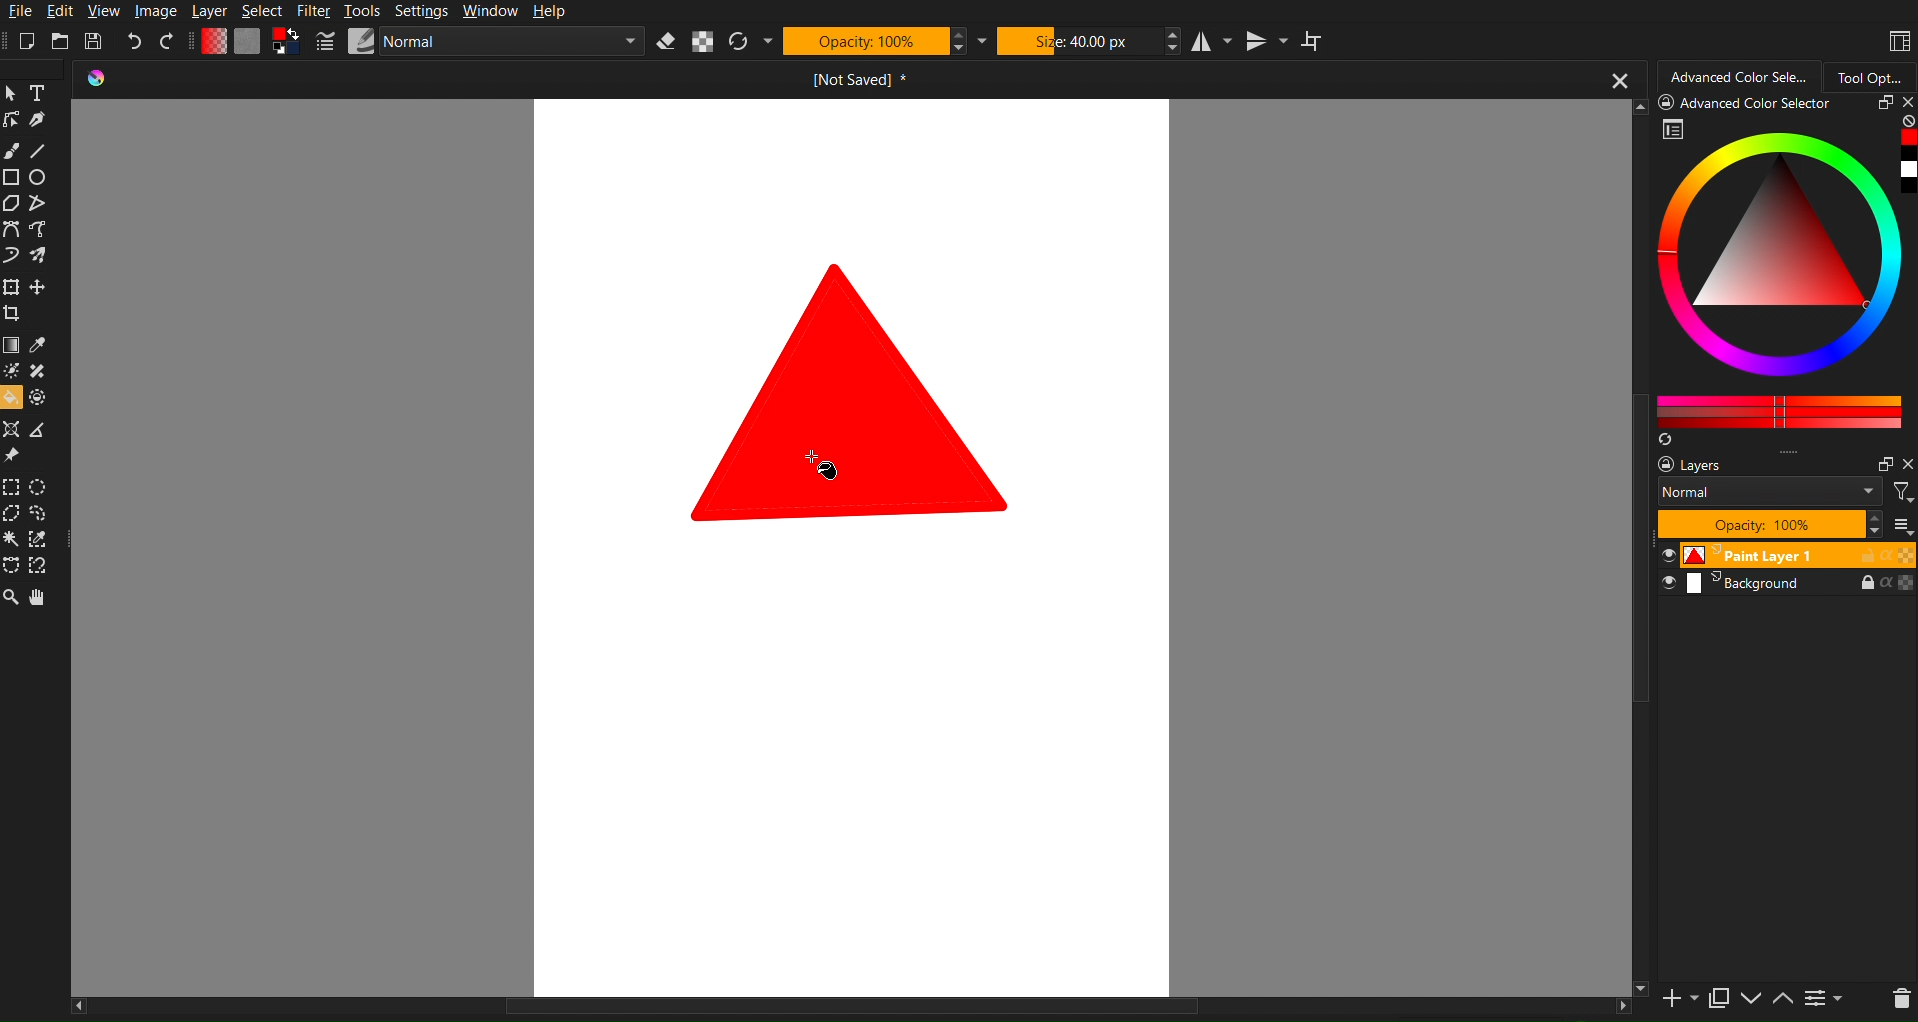 This screenshot has width=1918, height=1022. Describe the element at coordinates (1786, 273) in the screenshot. I see `Advanced Color Selector` at that location.